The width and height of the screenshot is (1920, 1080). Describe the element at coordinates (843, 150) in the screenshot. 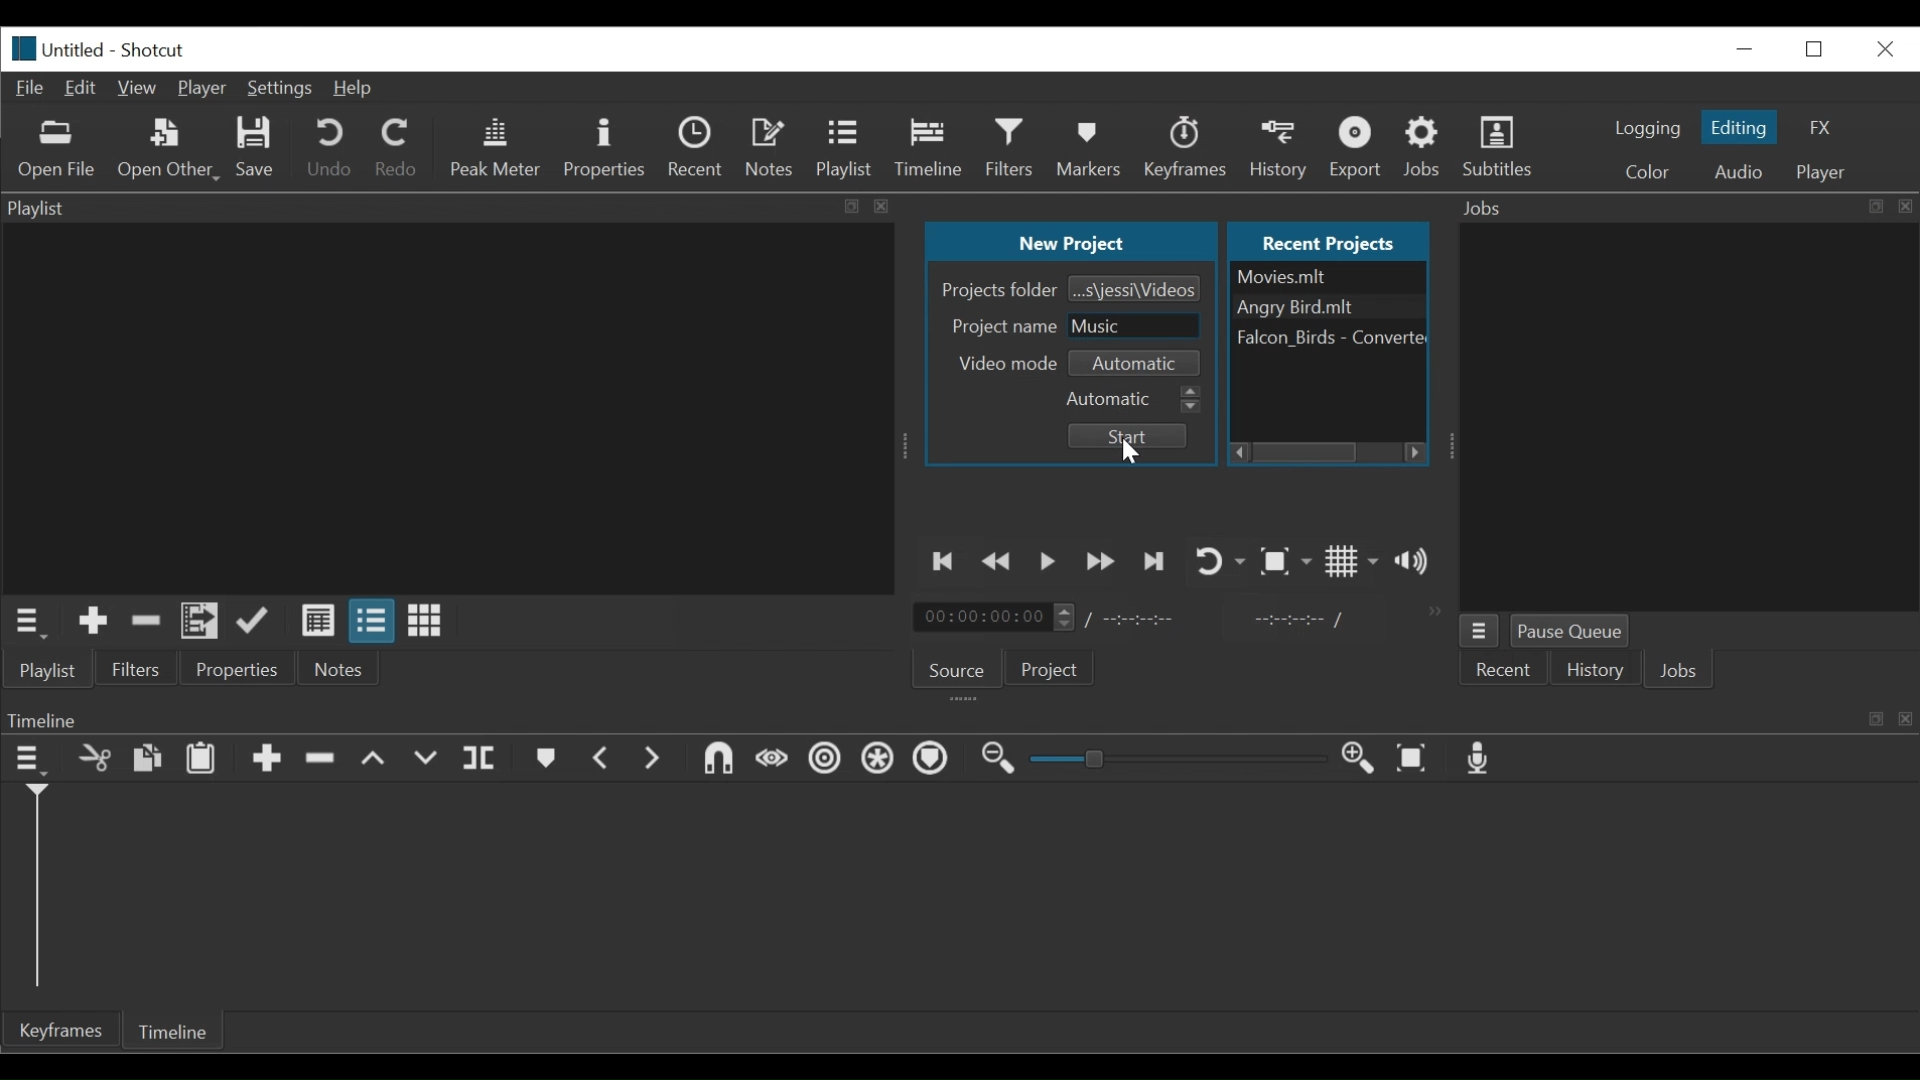

I see `Playlist` at that location.